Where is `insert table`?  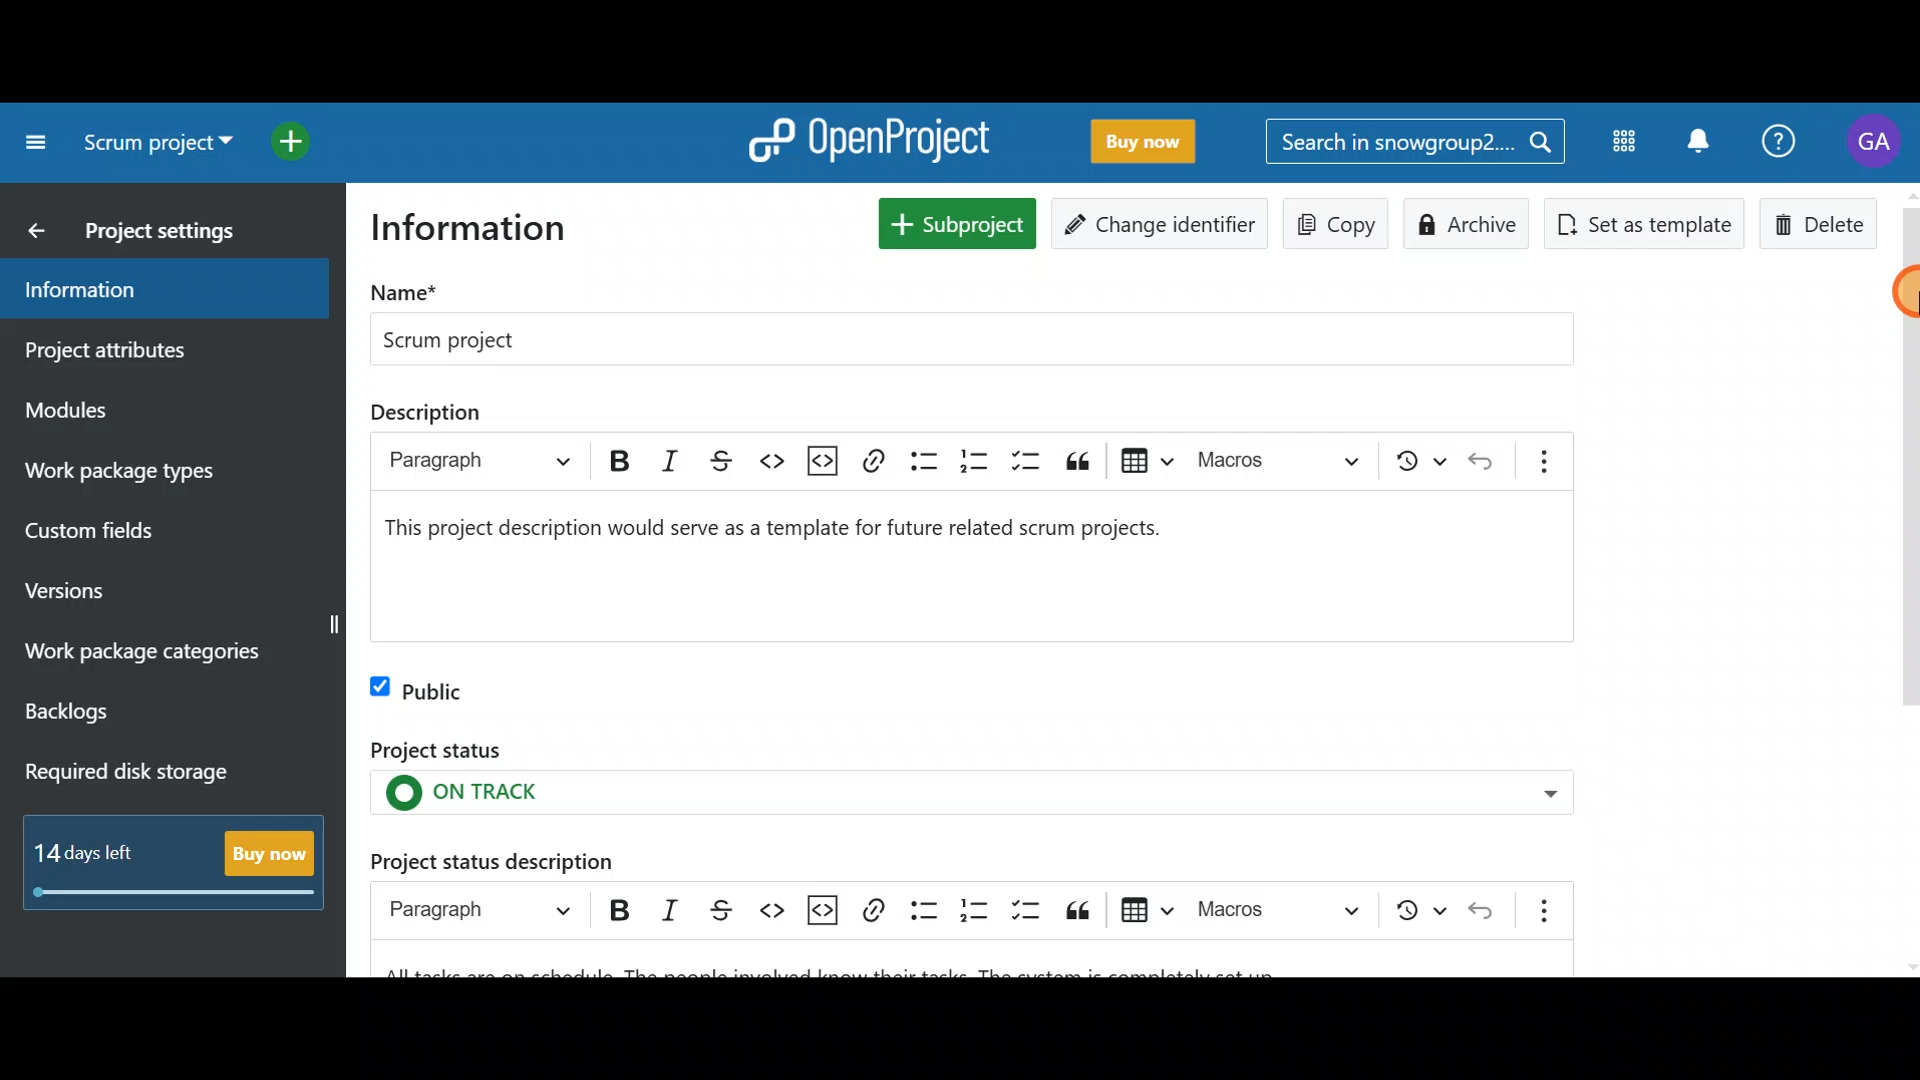 insert table is located at coordinates (1149, 460).